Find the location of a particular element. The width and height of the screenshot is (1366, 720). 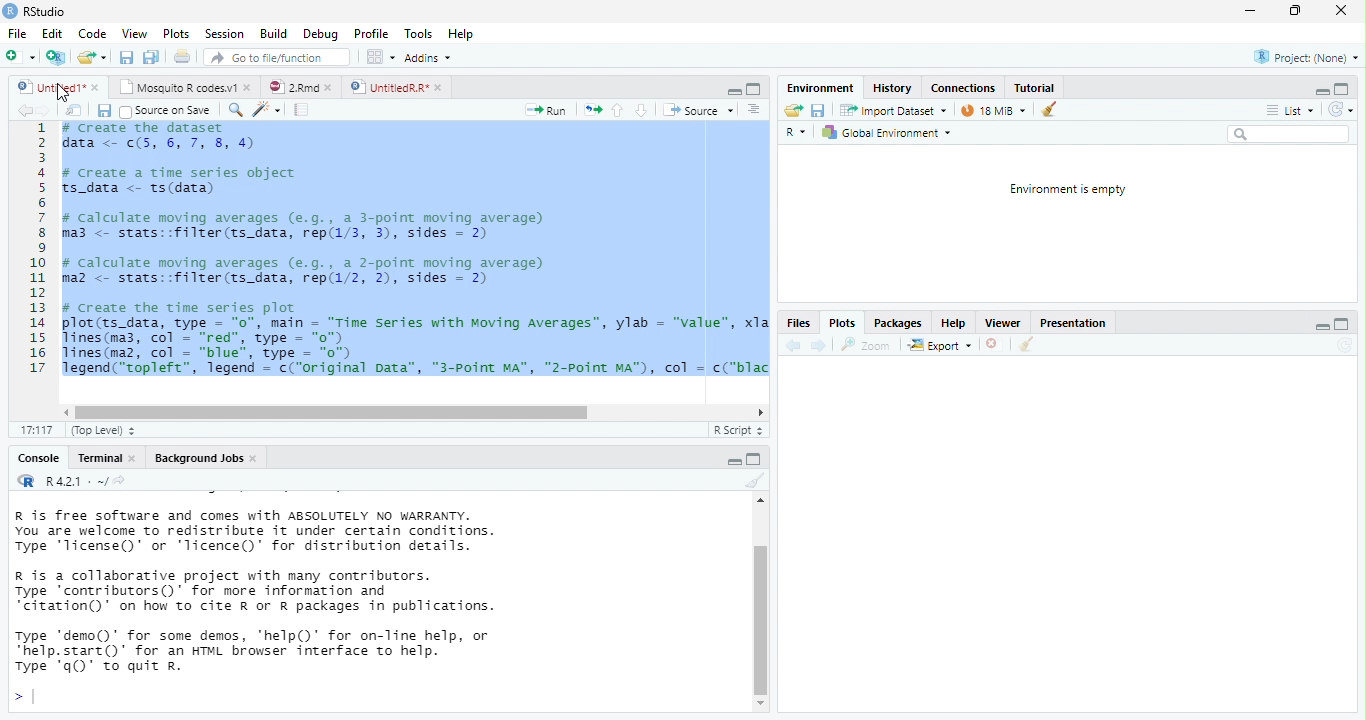

zoom is located at coordinates (869, 345).